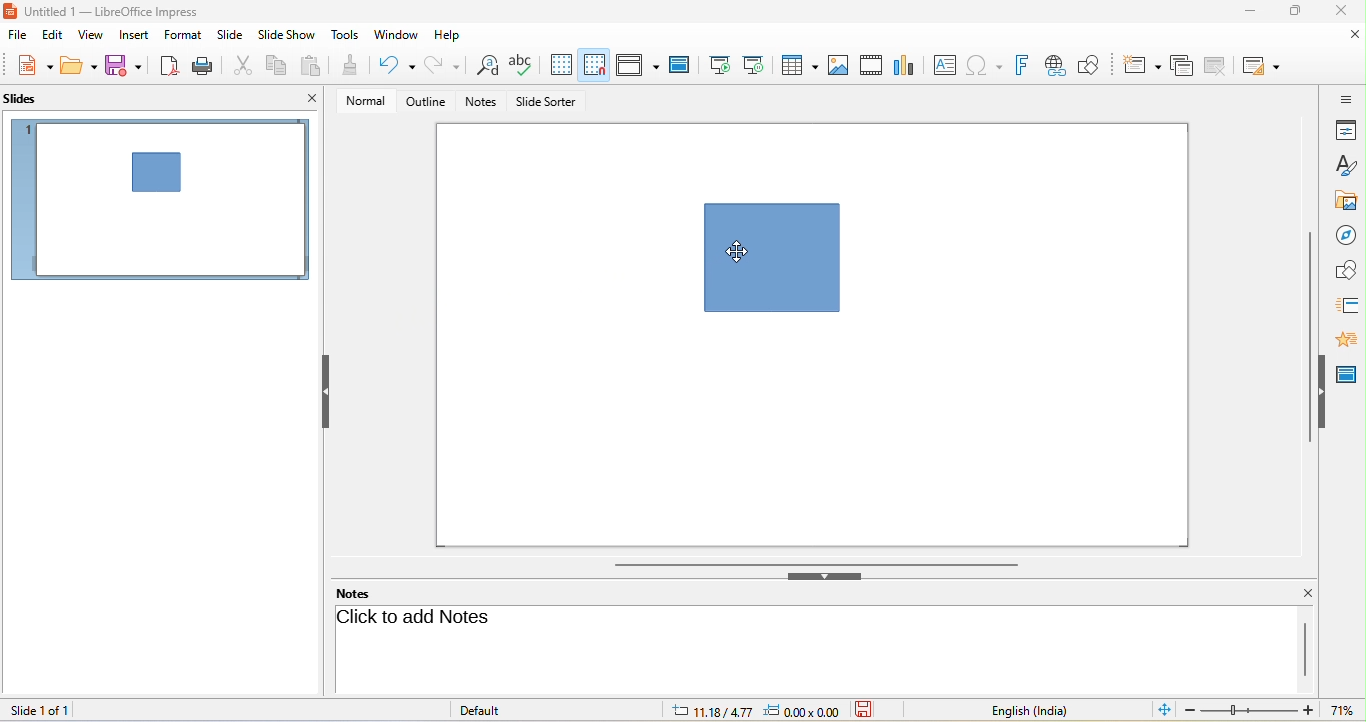 This screenshot has height=722, width=1366. I want to click on special character, so click(989, 65).